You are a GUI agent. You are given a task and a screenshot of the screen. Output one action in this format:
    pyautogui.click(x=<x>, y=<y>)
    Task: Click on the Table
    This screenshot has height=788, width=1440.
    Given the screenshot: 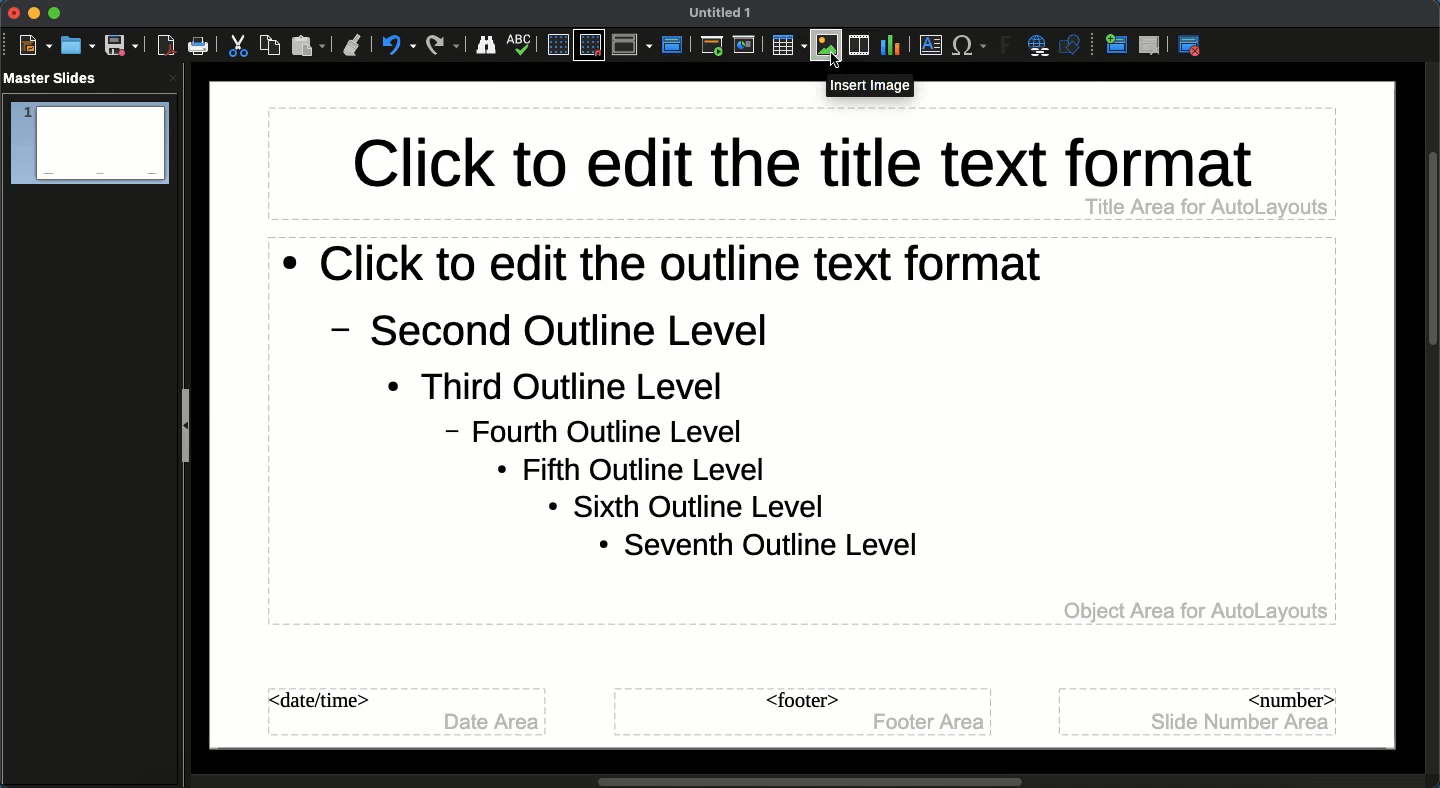 What is the action you would take?
    pyautogui.click(x=789, y=46)
    